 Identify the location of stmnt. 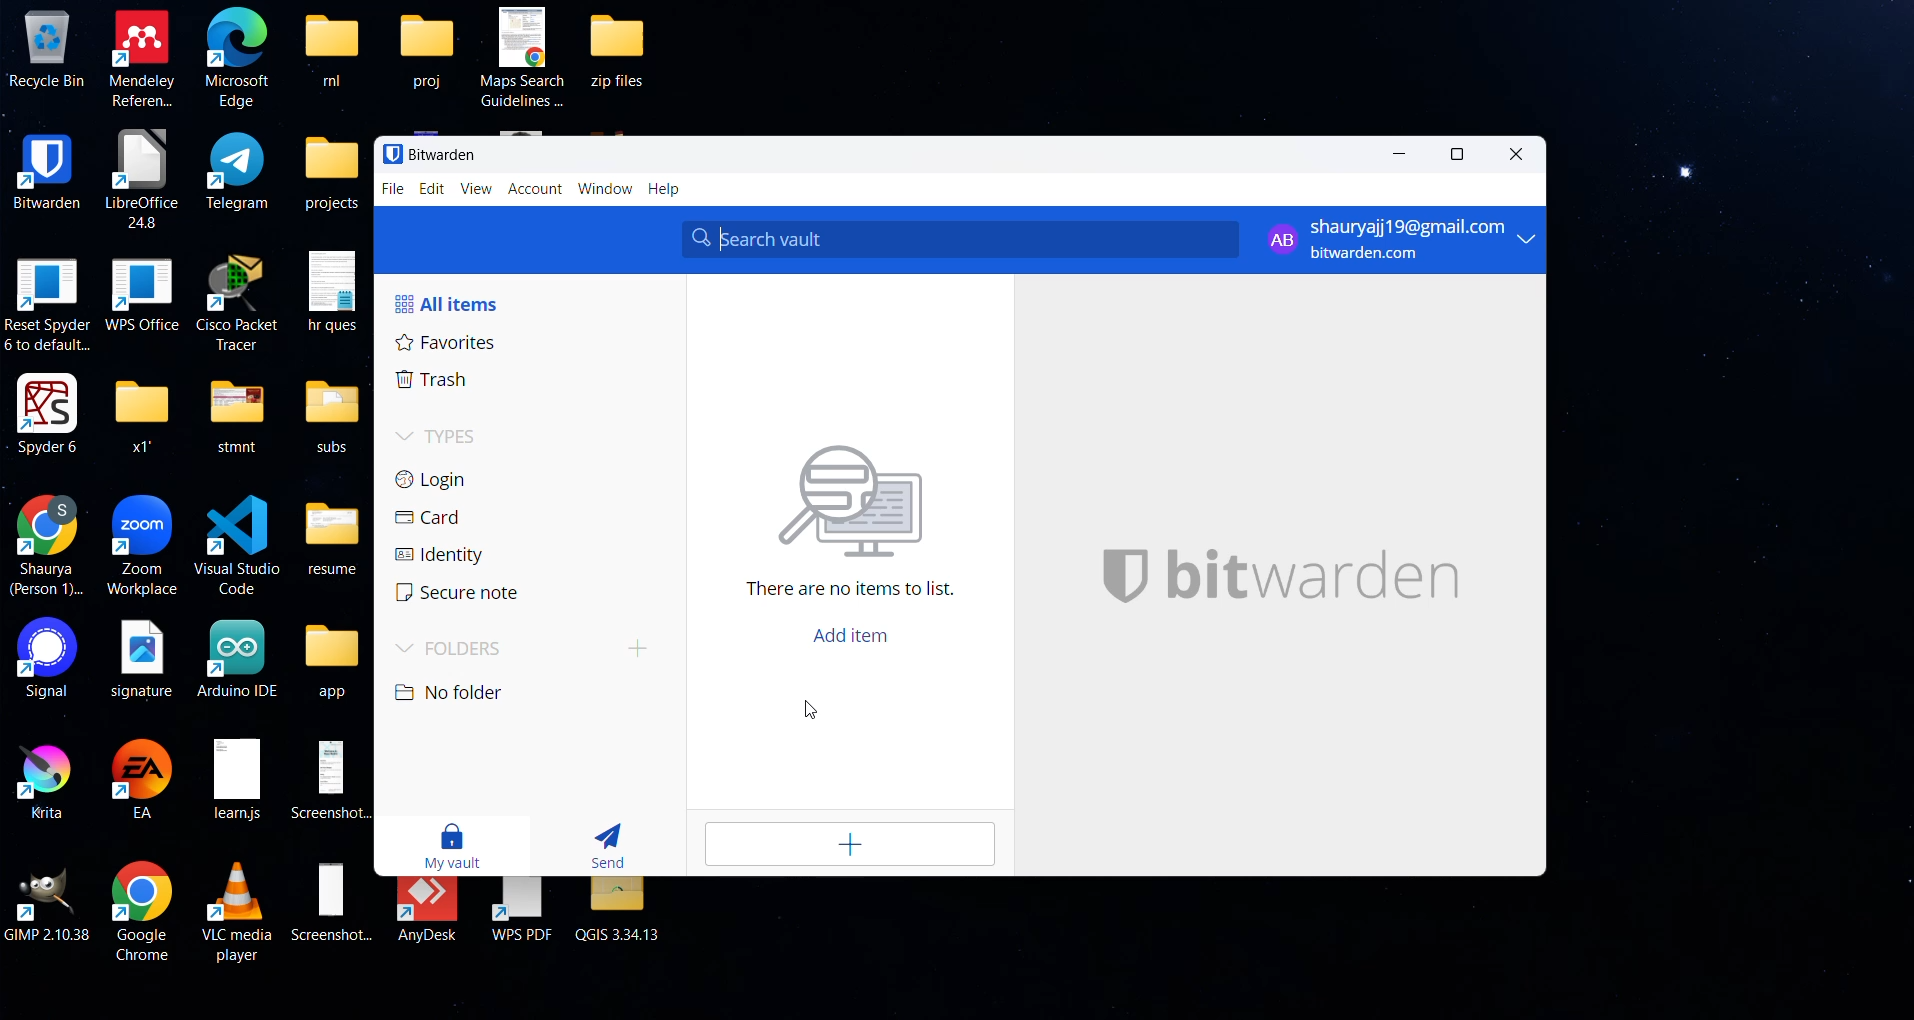
(235, 413).